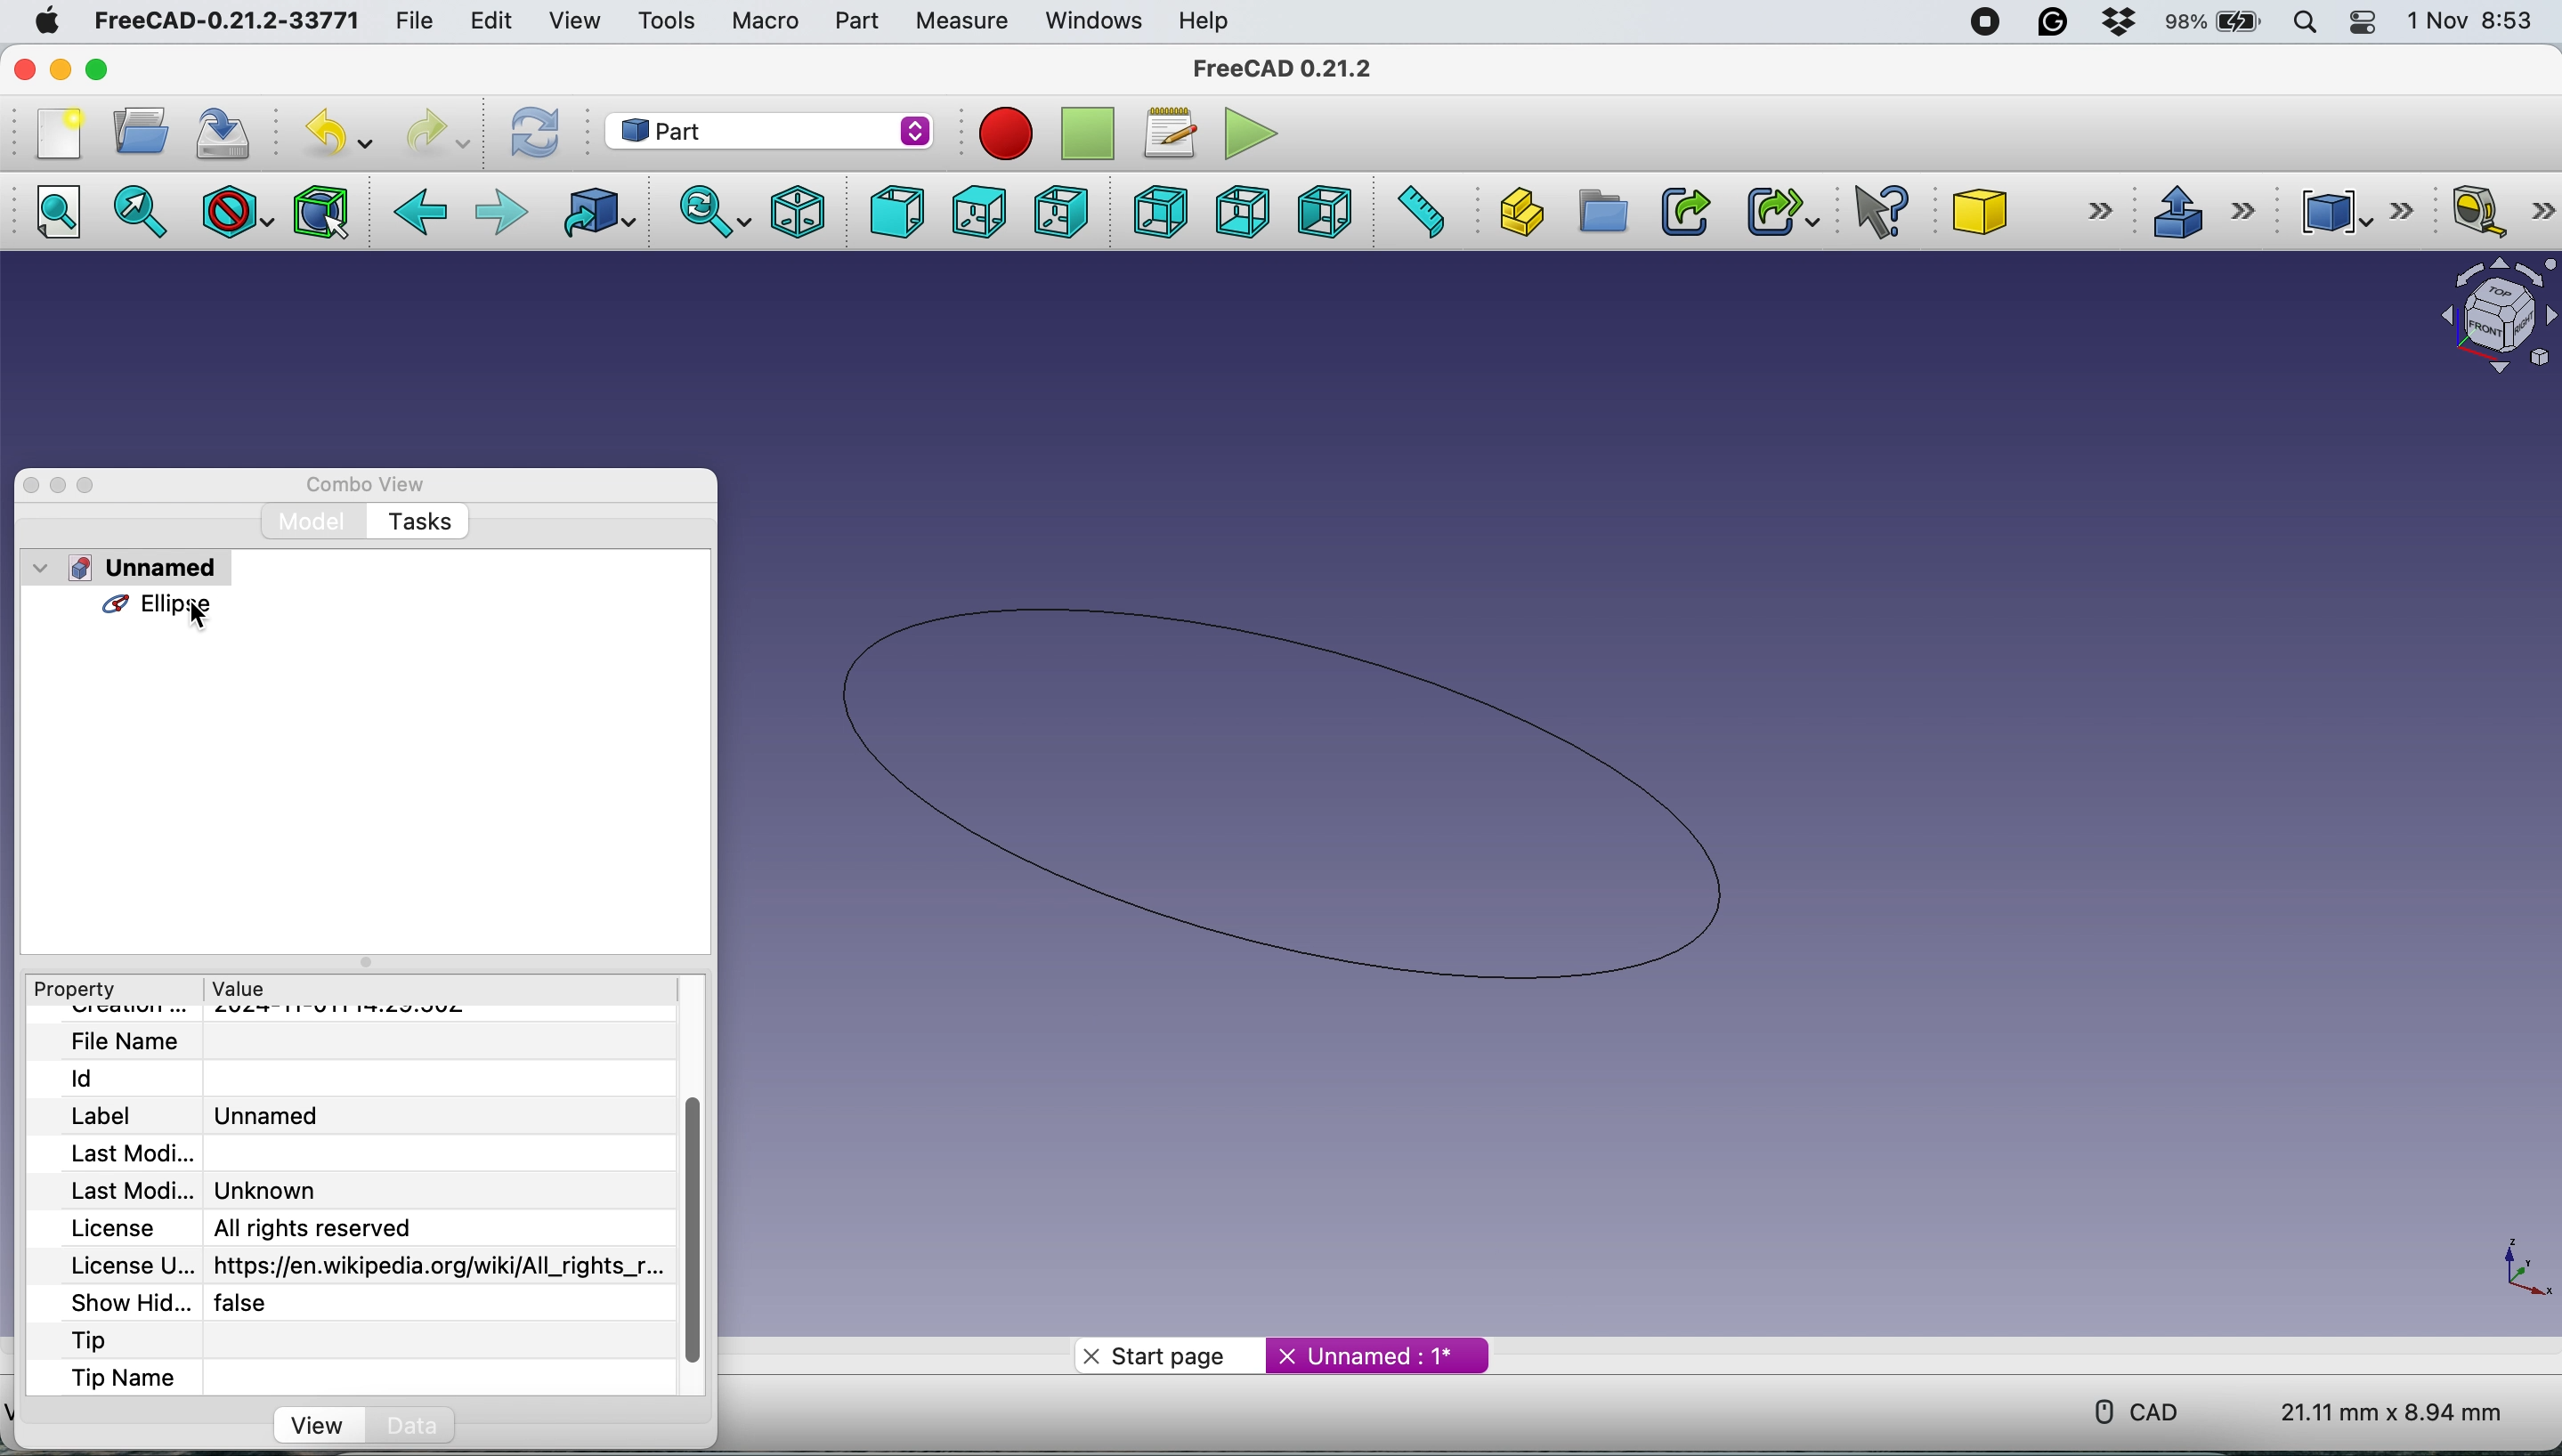  What do you see at coordinates (418, 522) in the screenshot?
I see `tasks` at bounding box center [418, 522].